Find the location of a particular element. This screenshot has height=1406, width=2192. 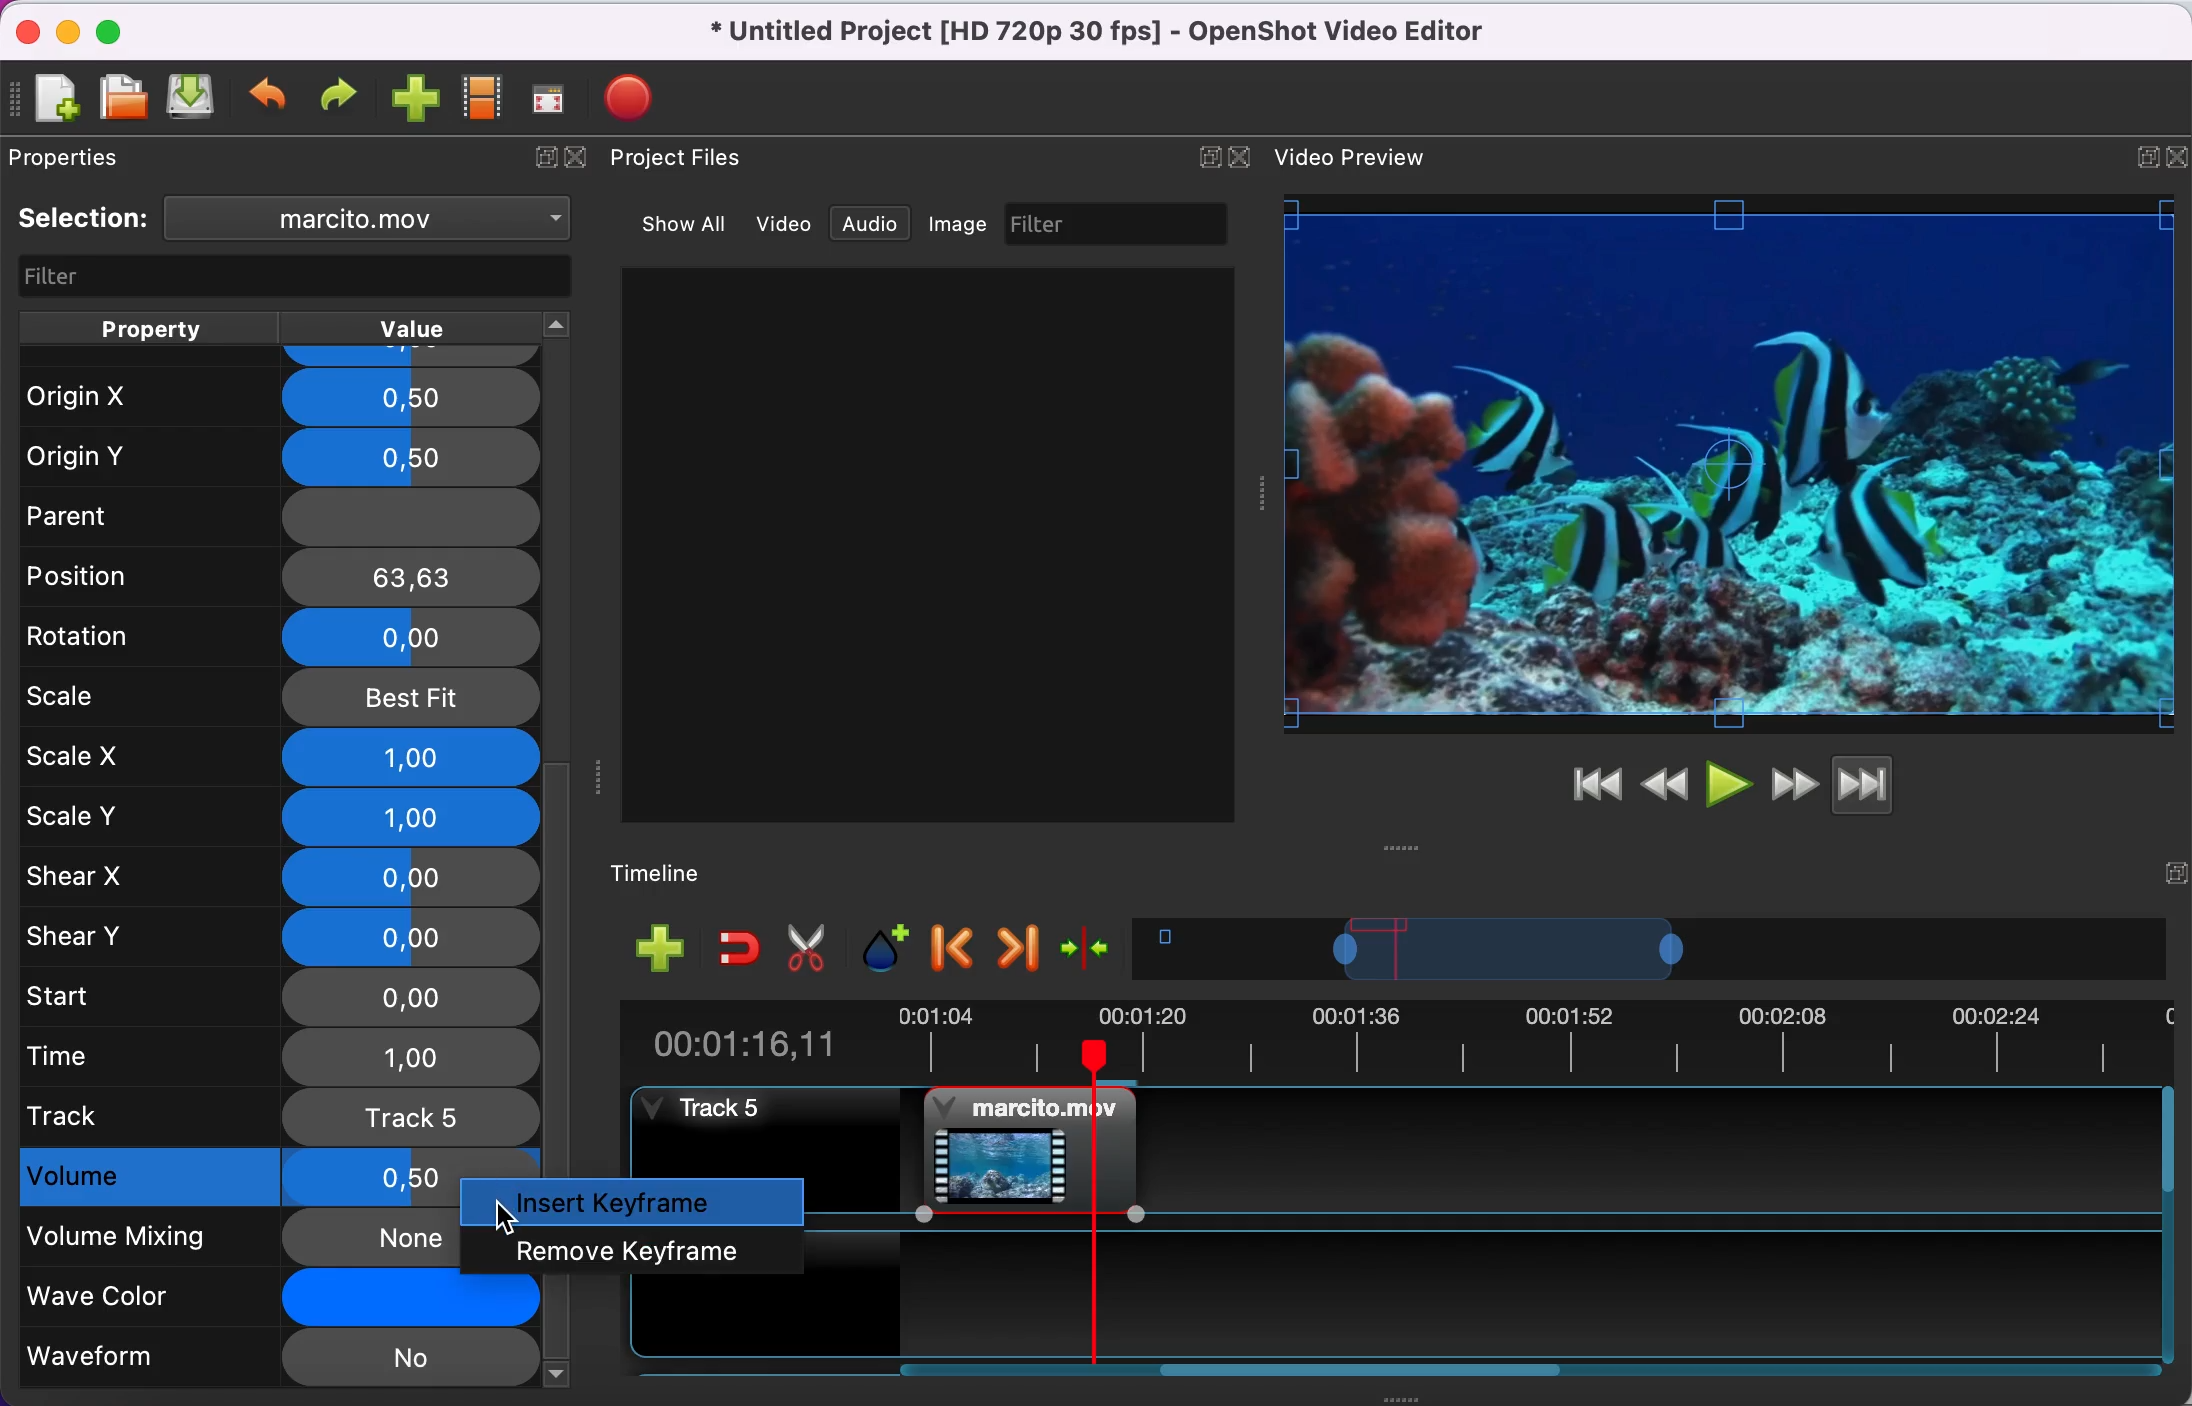

choose profile is located at coordinates (481, 99).